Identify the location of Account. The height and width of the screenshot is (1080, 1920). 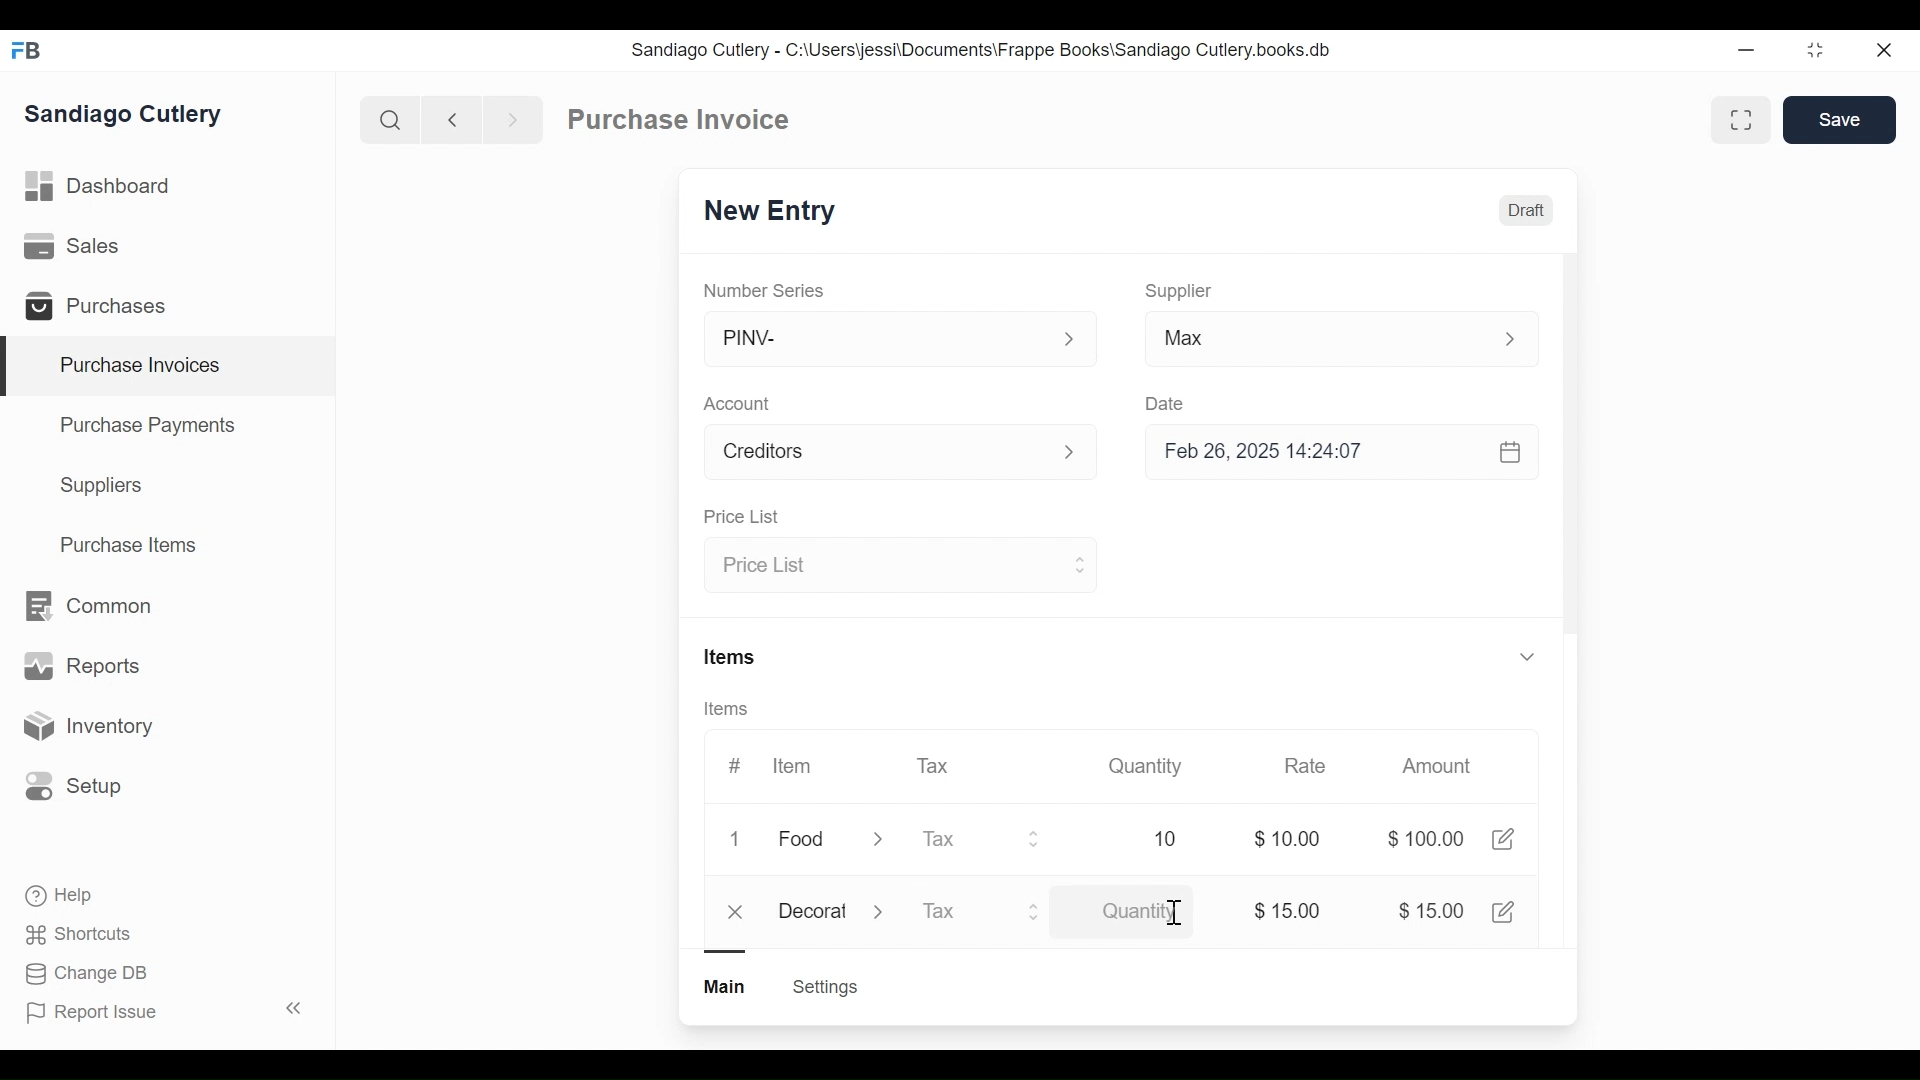
(876, 455).